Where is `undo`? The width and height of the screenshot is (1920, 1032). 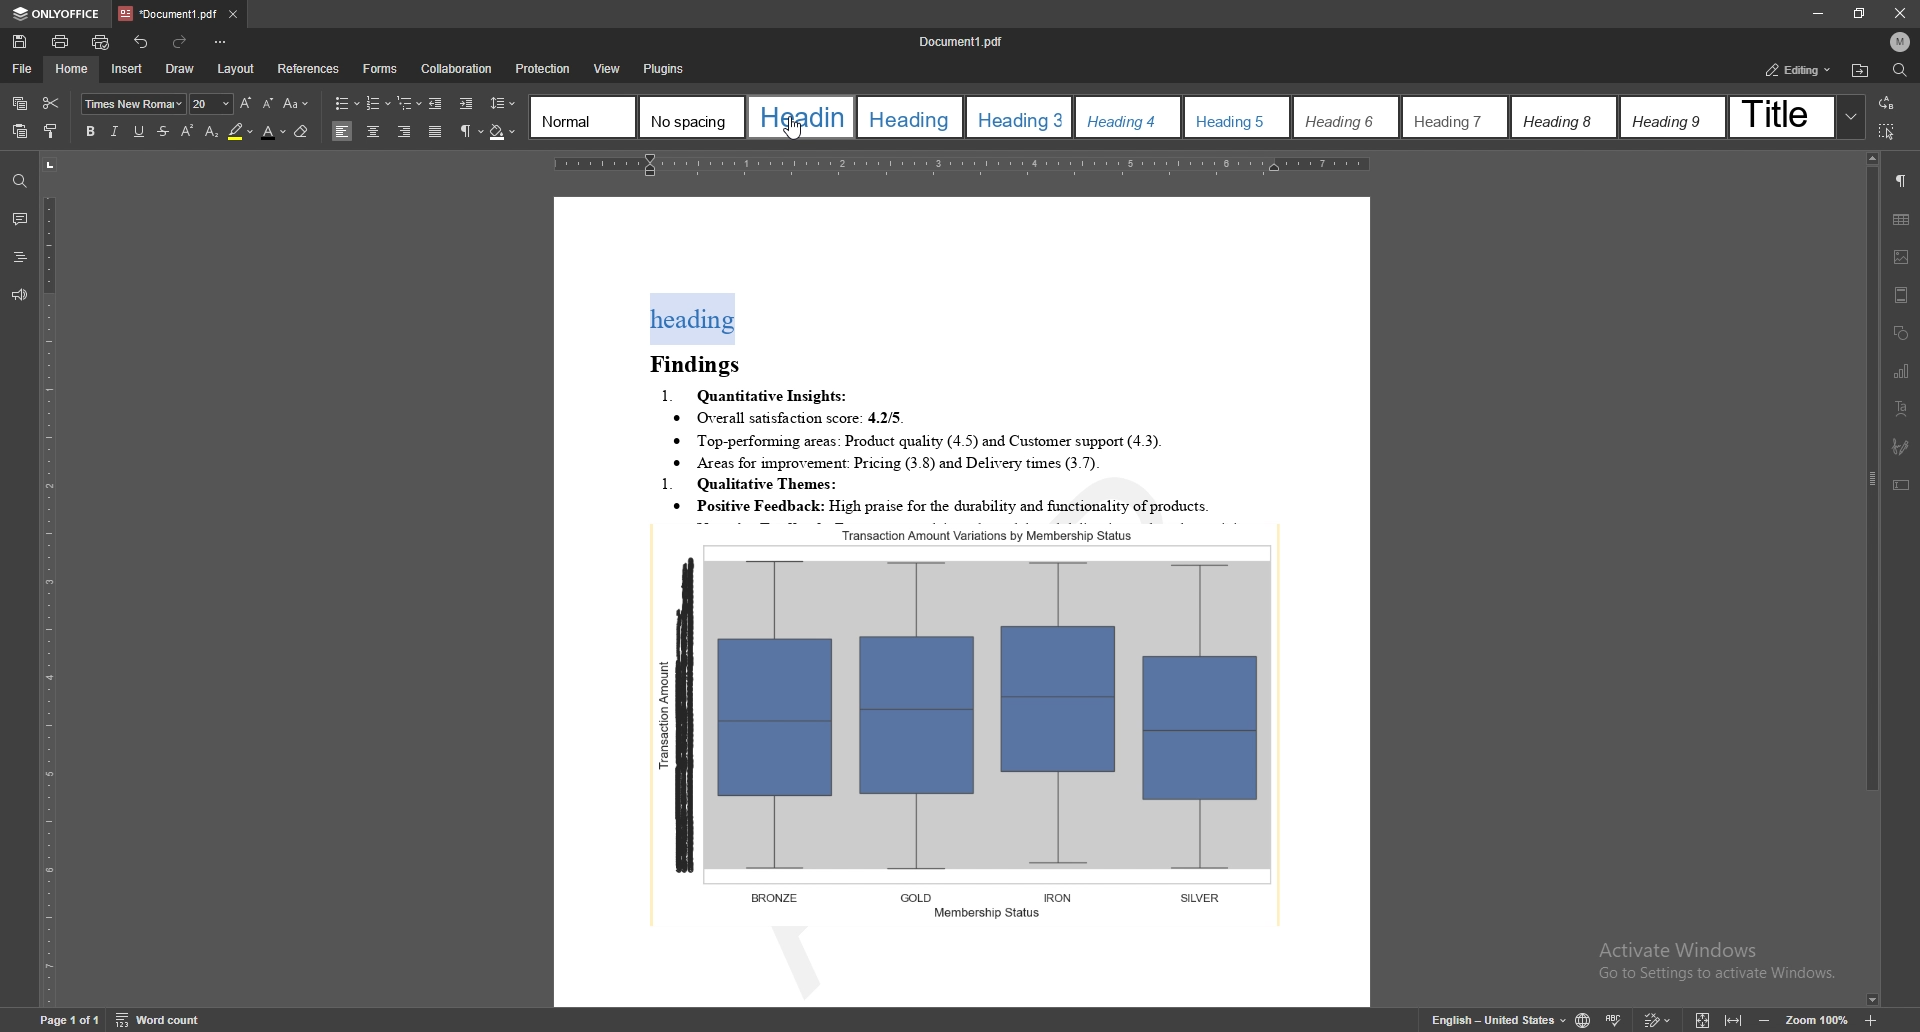
undo is located at coordinates (141, 43).